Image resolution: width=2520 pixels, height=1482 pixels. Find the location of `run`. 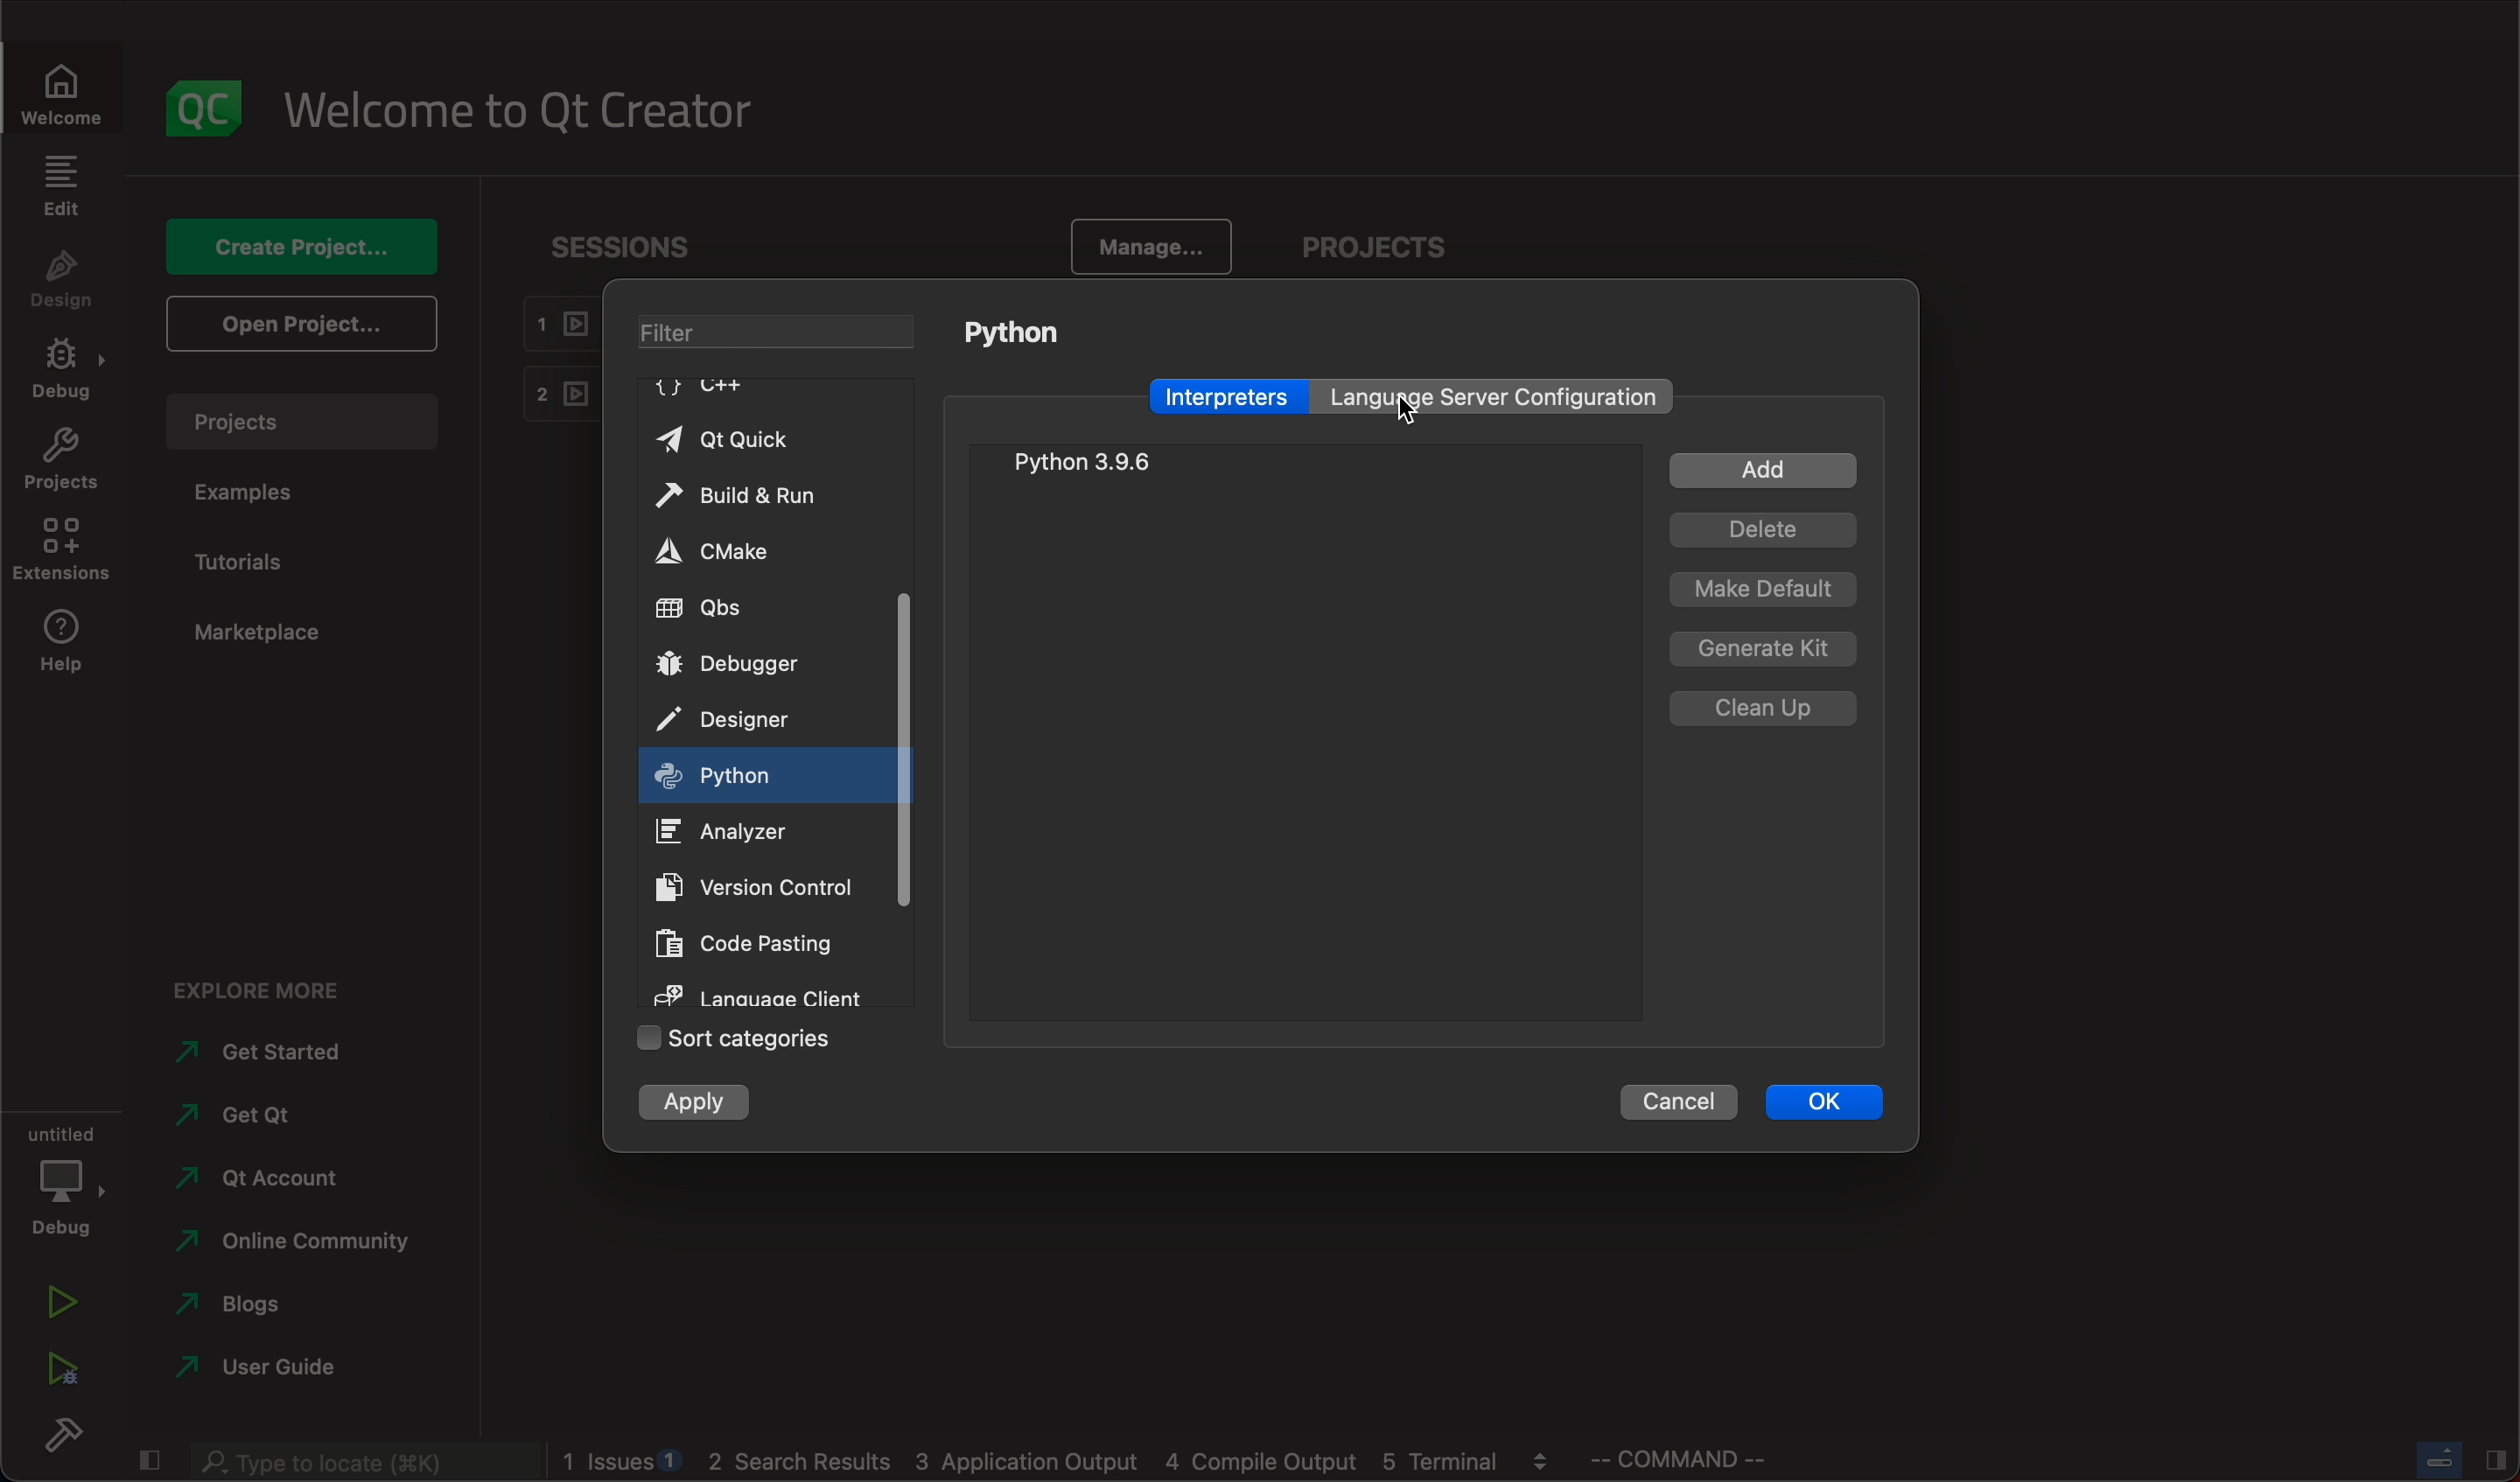

run is located at coordinates (65, 1305).